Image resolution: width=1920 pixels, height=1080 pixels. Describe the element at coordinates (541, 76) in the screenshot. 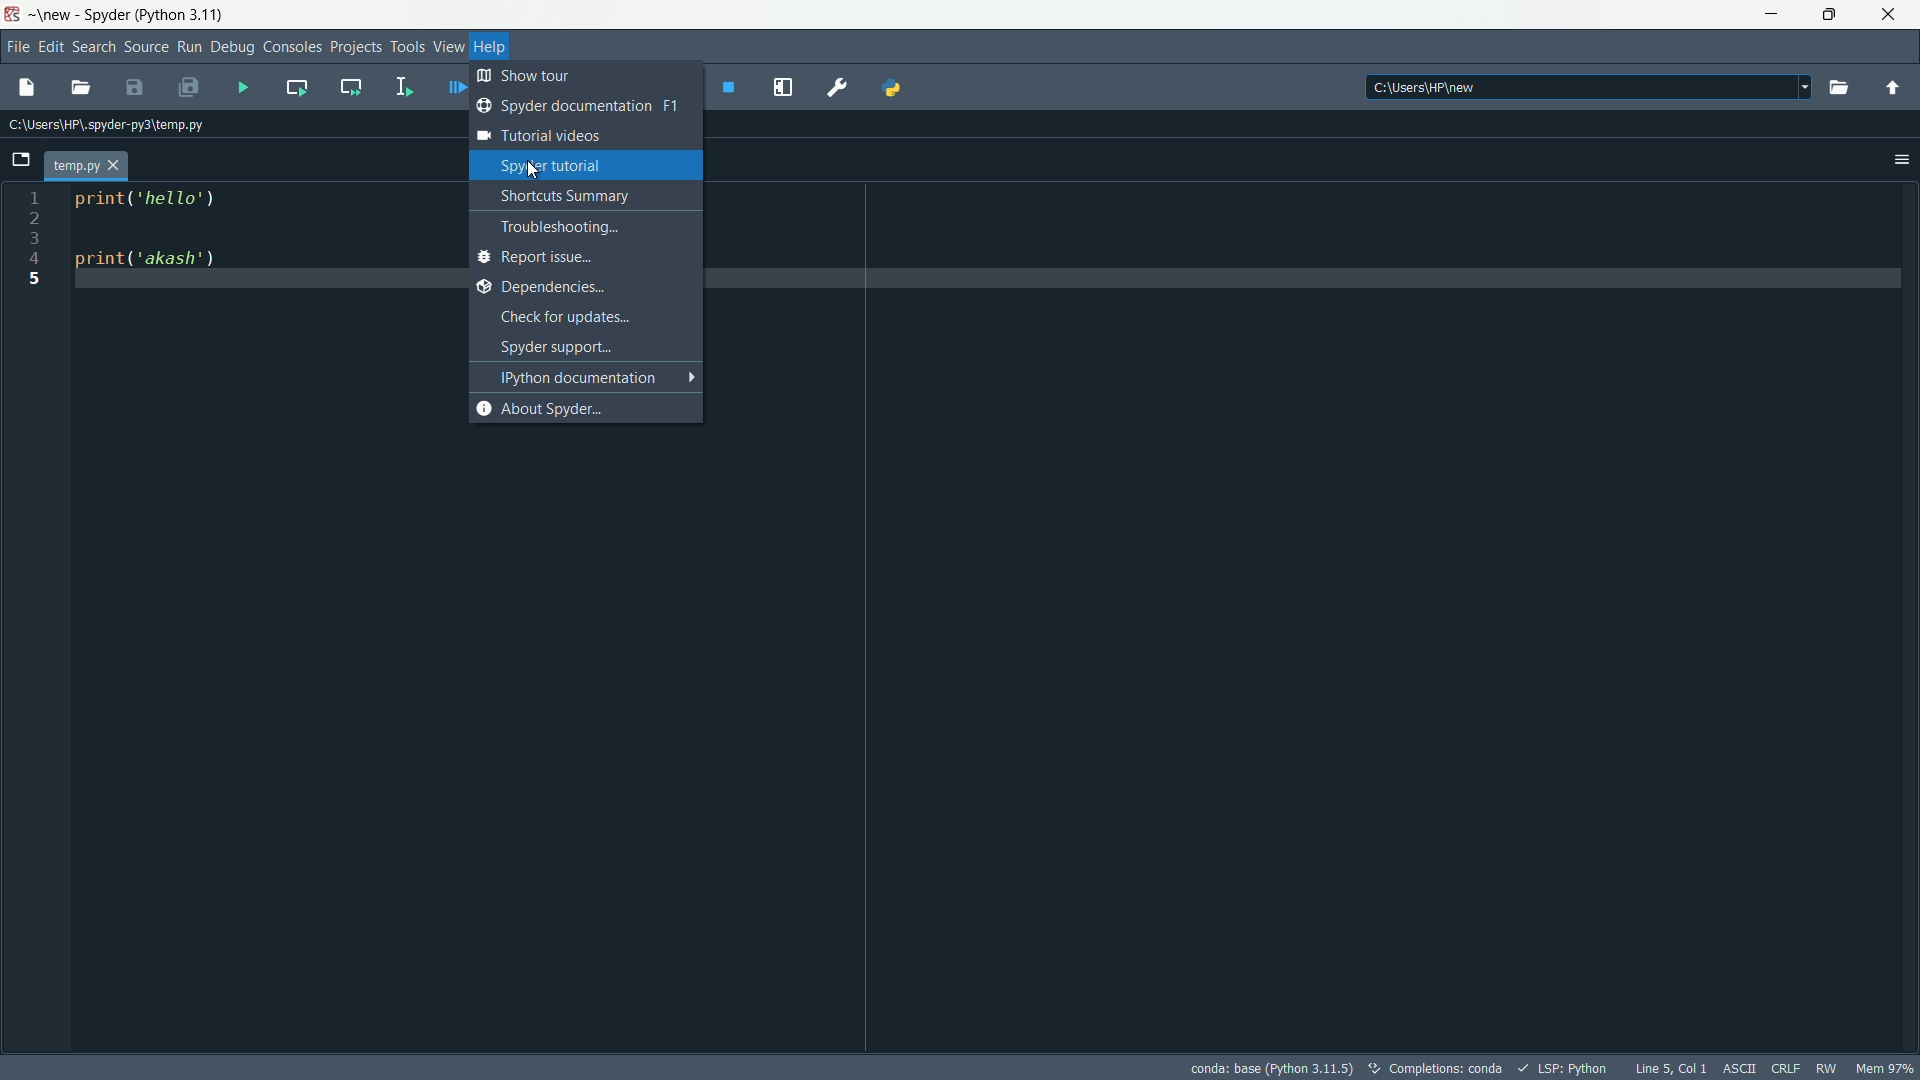

I see `show tour` at that location.